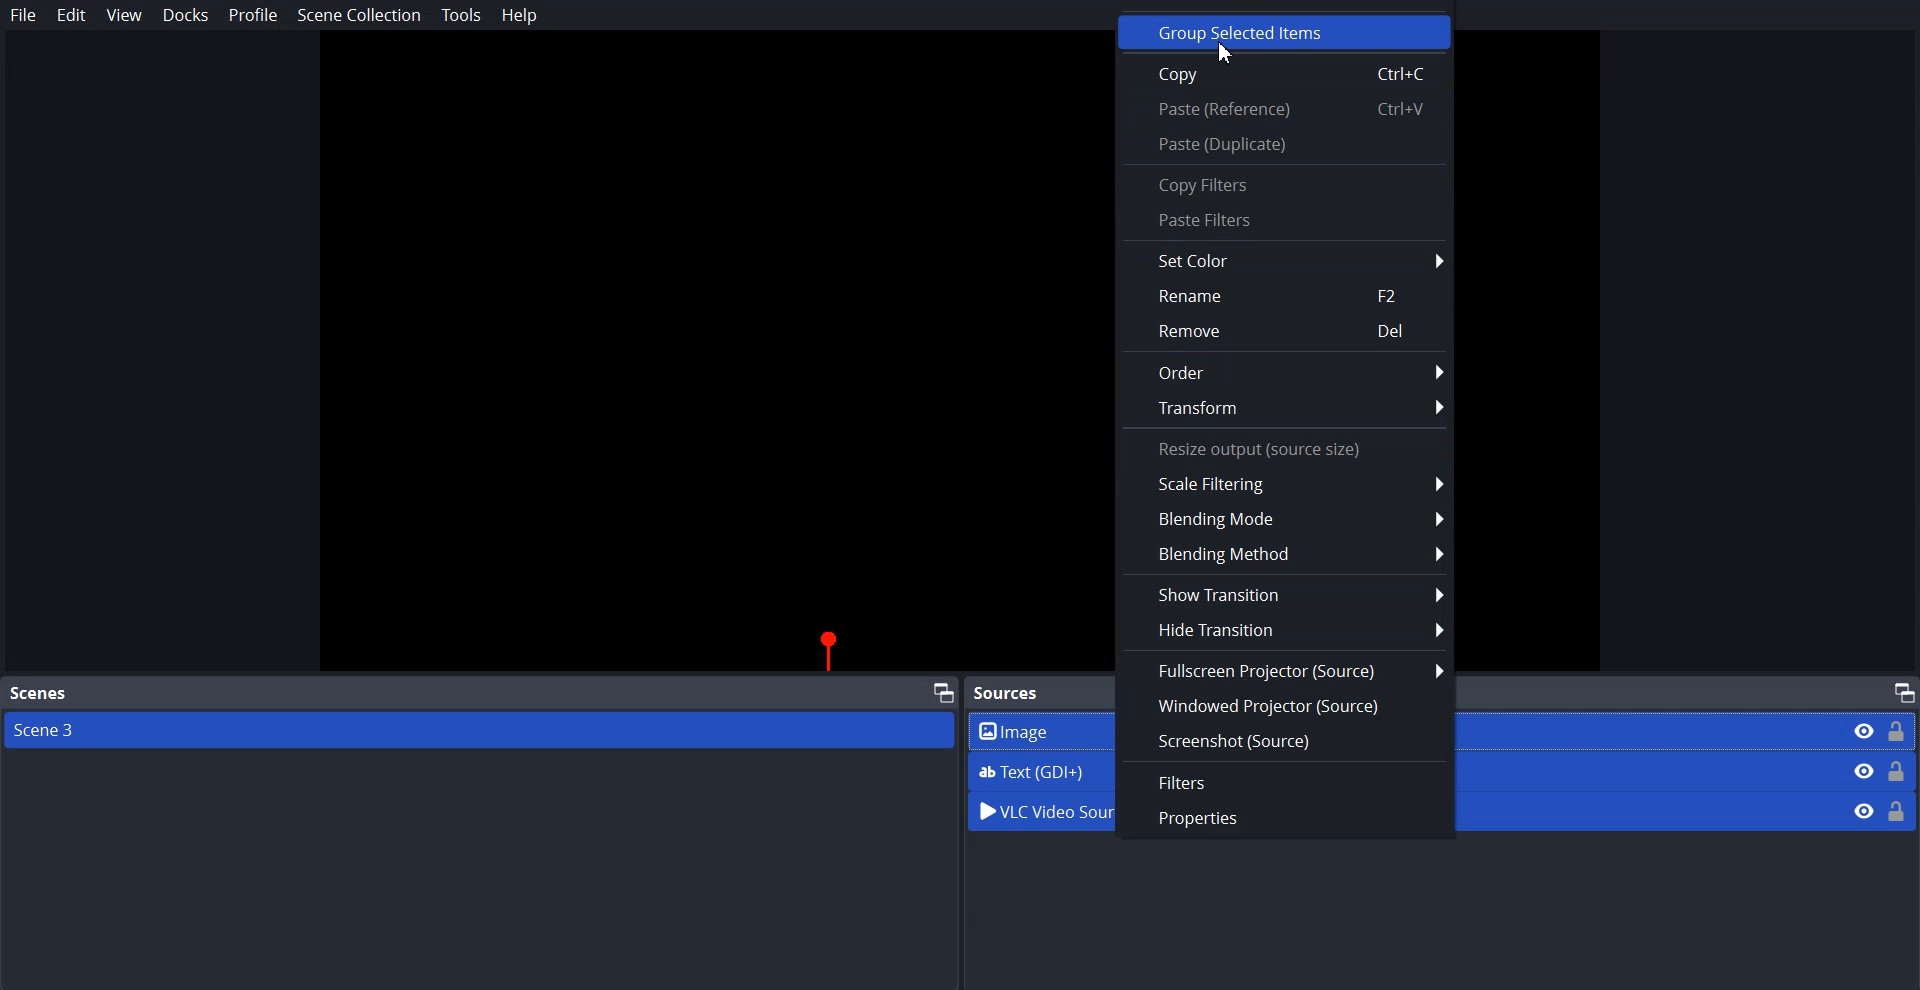 The image size is (1920, 990). What do you see at coordinates (1020, 693) in the screenshot?
I see `Sources` at bounding box center [1020, 693].